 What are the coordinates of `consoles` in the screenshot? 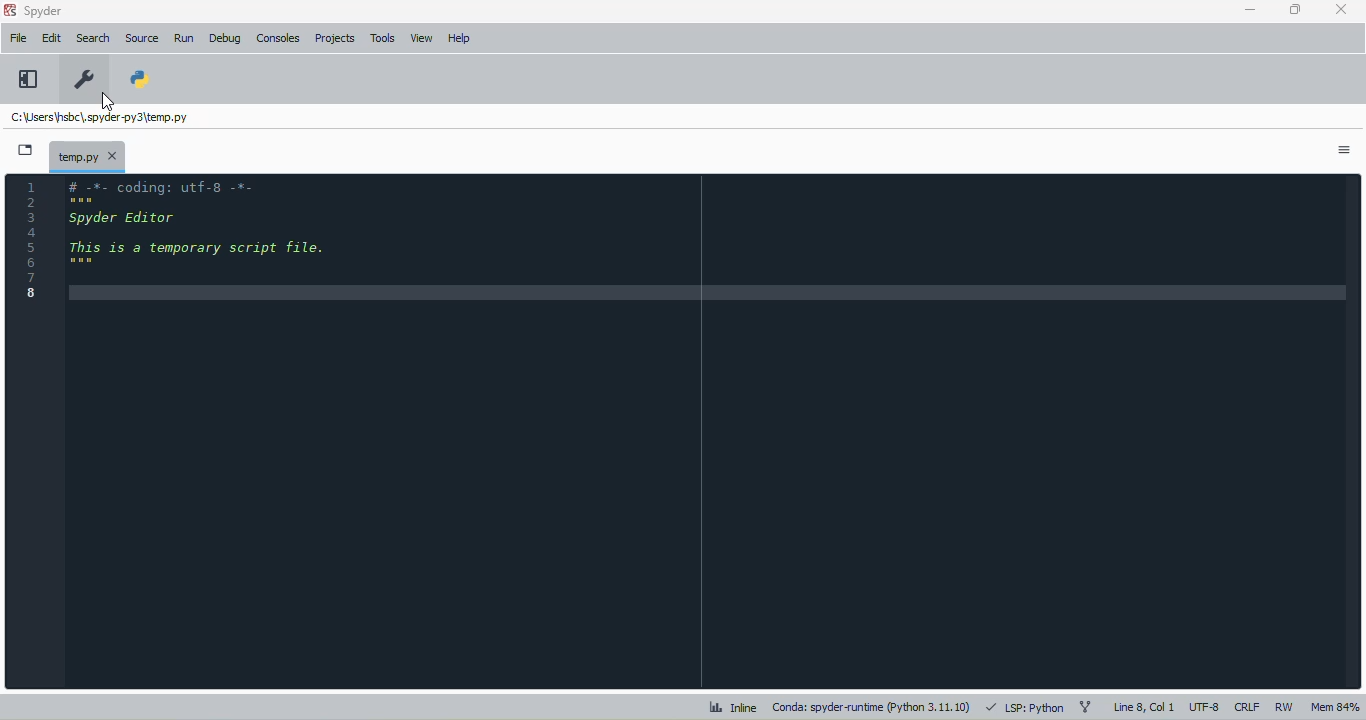 It's located at (278, 38).